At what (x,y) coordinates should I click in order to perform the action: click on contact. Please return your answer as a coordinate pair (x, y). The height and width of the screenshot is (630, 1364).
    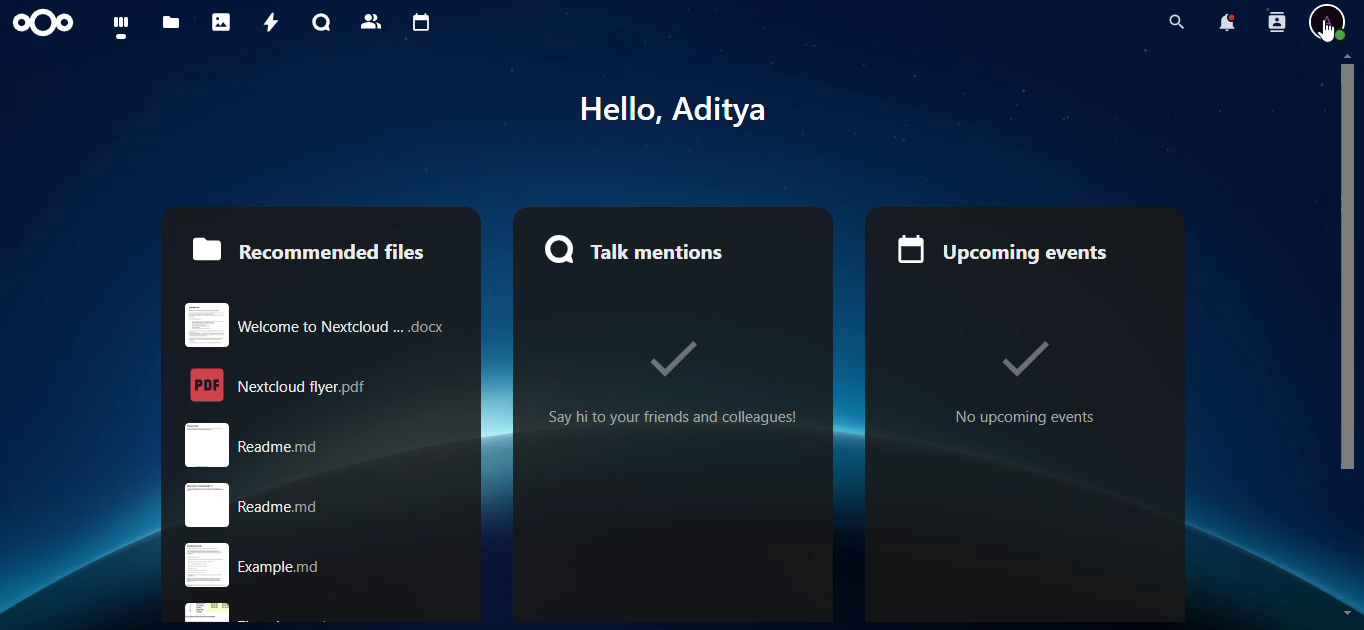
    Looking at the image, I should click on (1275, 24).